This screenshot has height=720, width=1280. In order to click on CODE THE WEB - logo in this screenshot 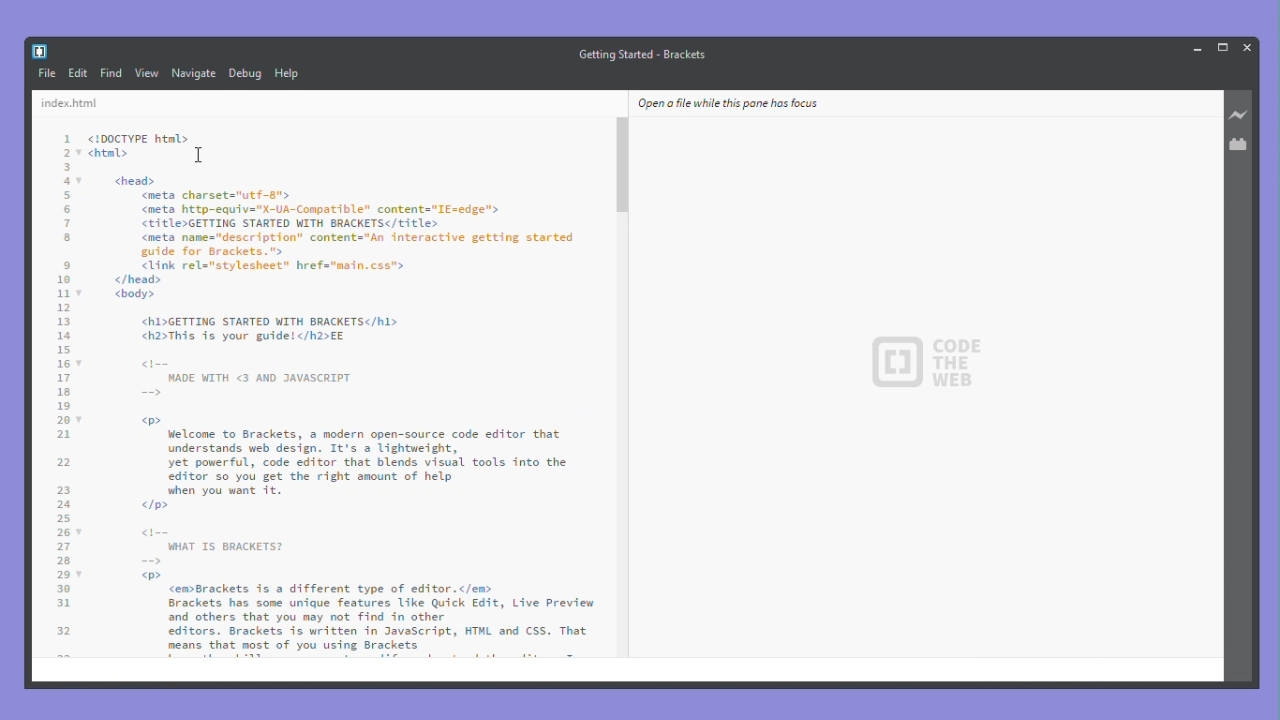, I will do `click(926, 364)`.